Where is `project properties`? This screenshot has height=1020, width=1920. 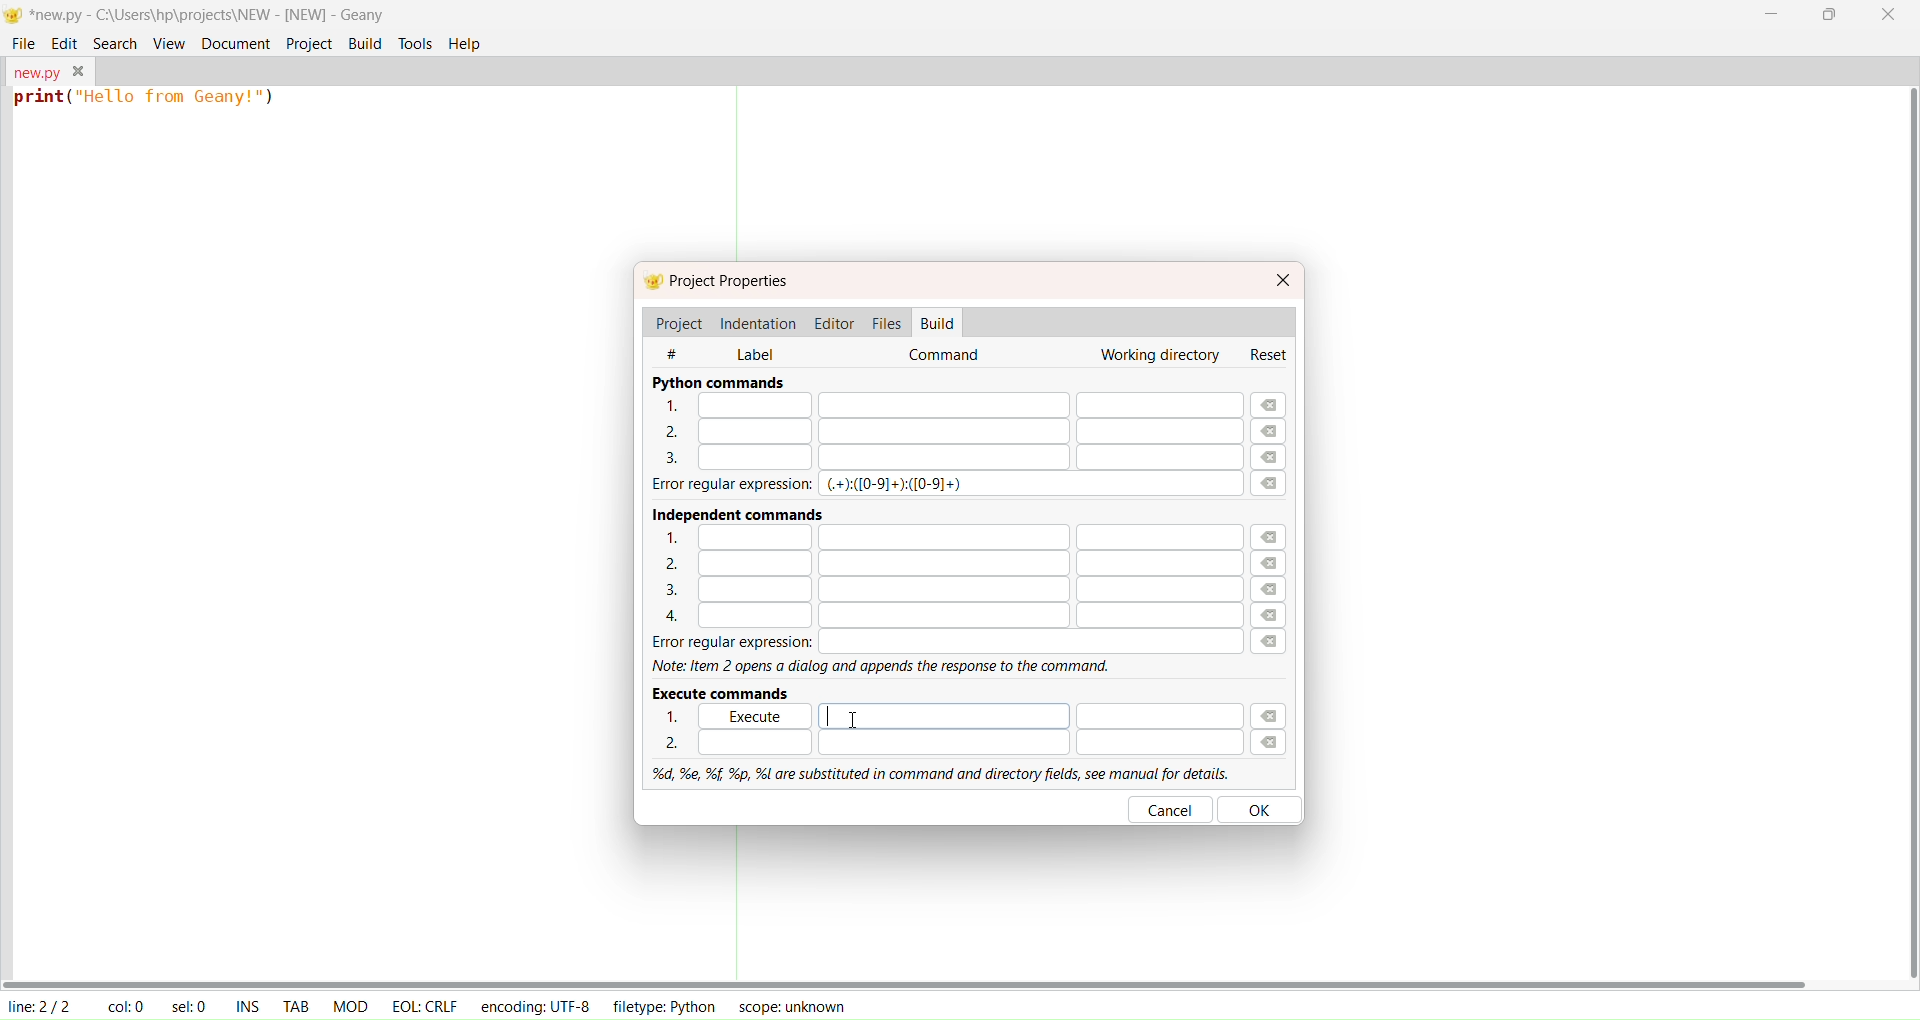 project properties is located at coordinates (732, 282).